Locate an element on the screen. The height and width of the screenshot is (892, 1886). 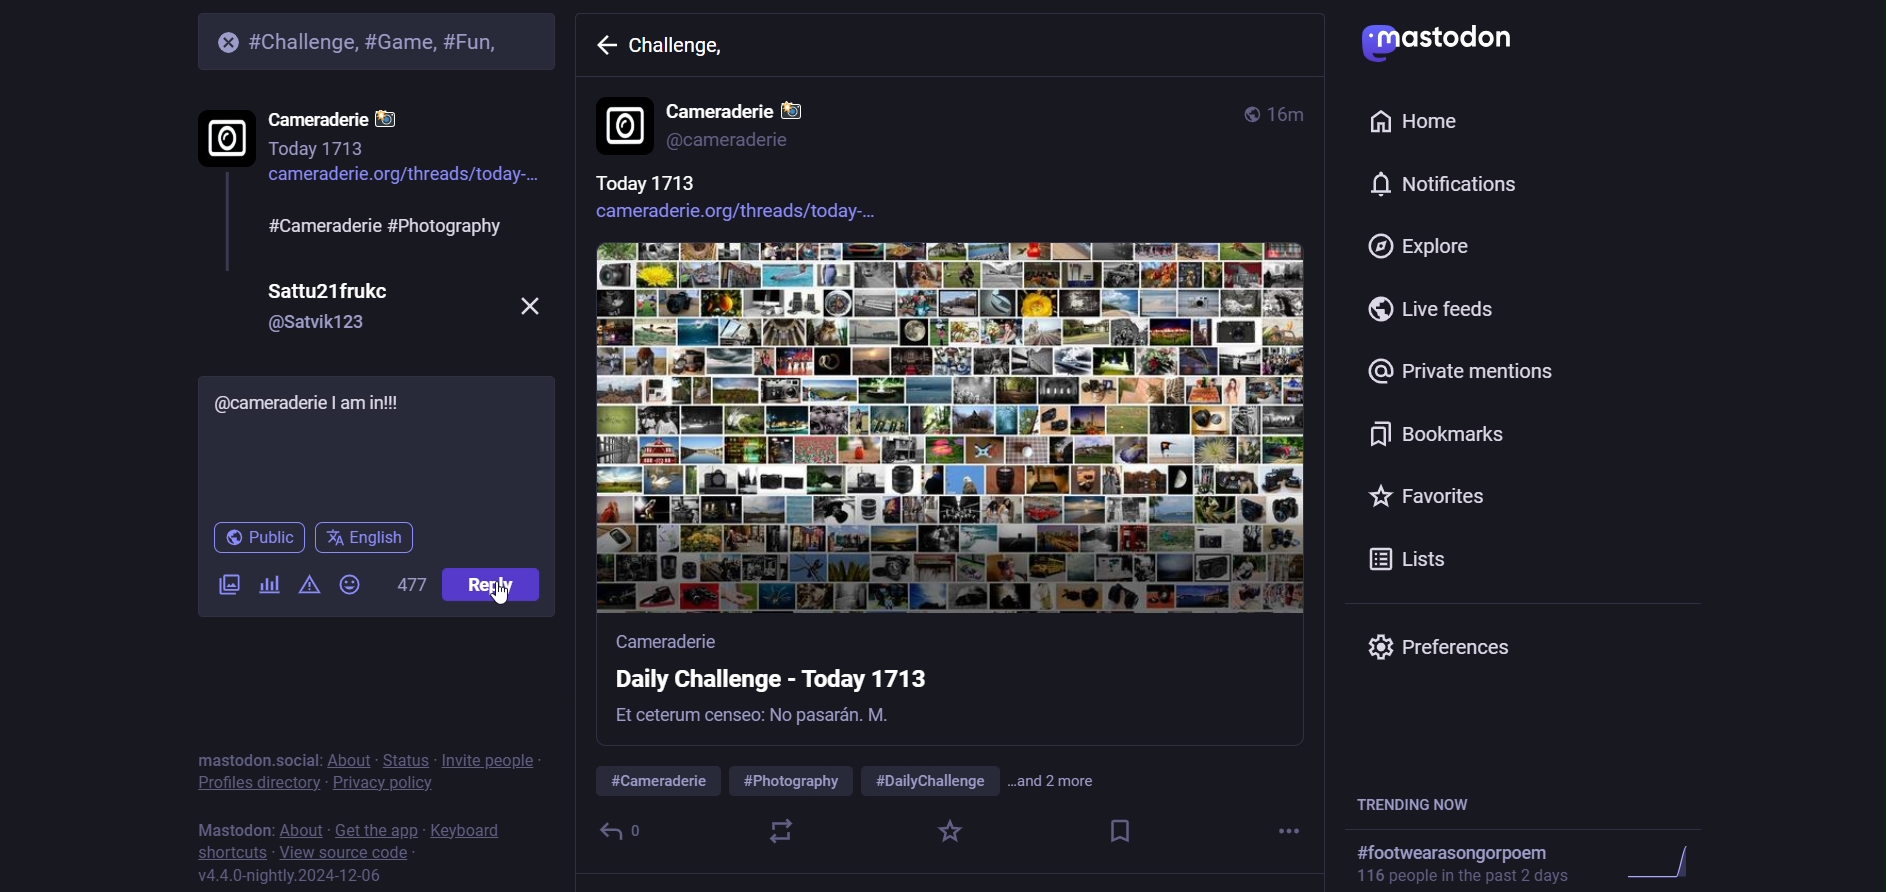
cameraderie.org/threads/today-.. is located at coordinates (401, 180).